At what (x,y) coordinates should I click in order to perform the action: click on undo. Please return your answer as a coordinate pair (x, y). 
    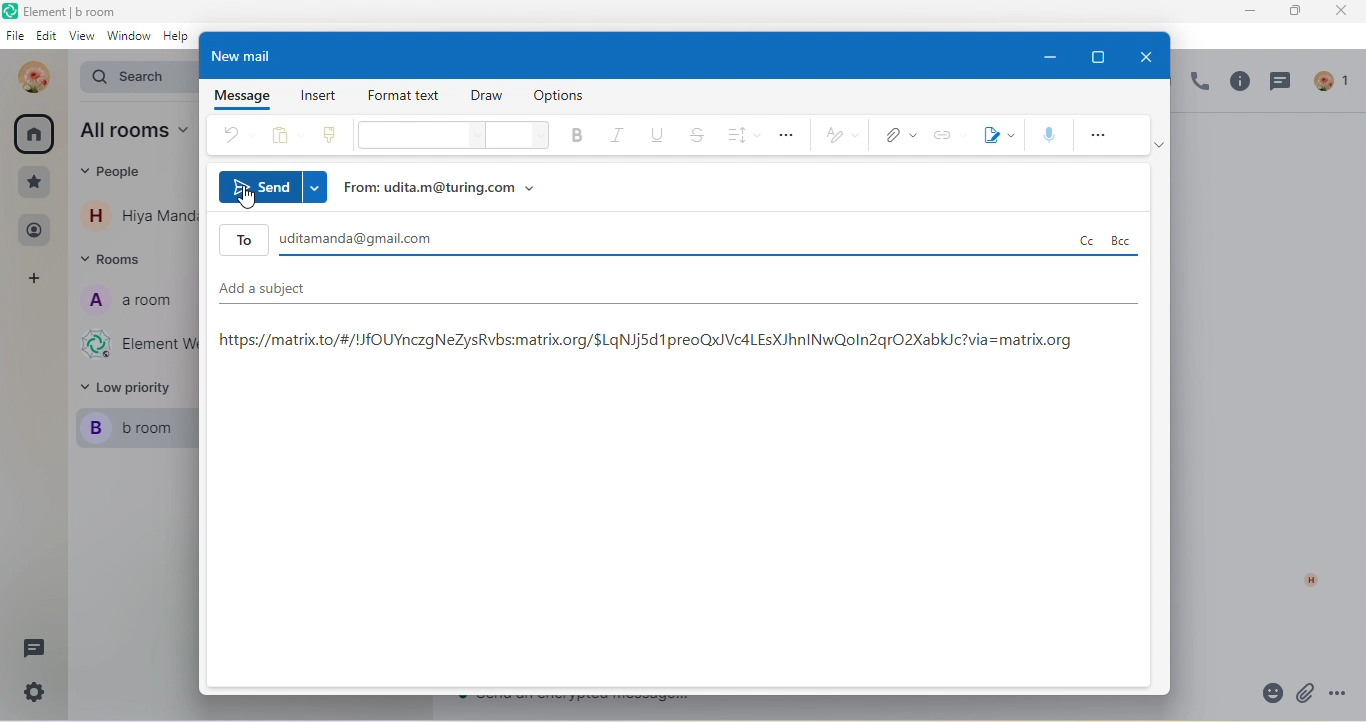
    Looking at the image, I should click on (238, 136).